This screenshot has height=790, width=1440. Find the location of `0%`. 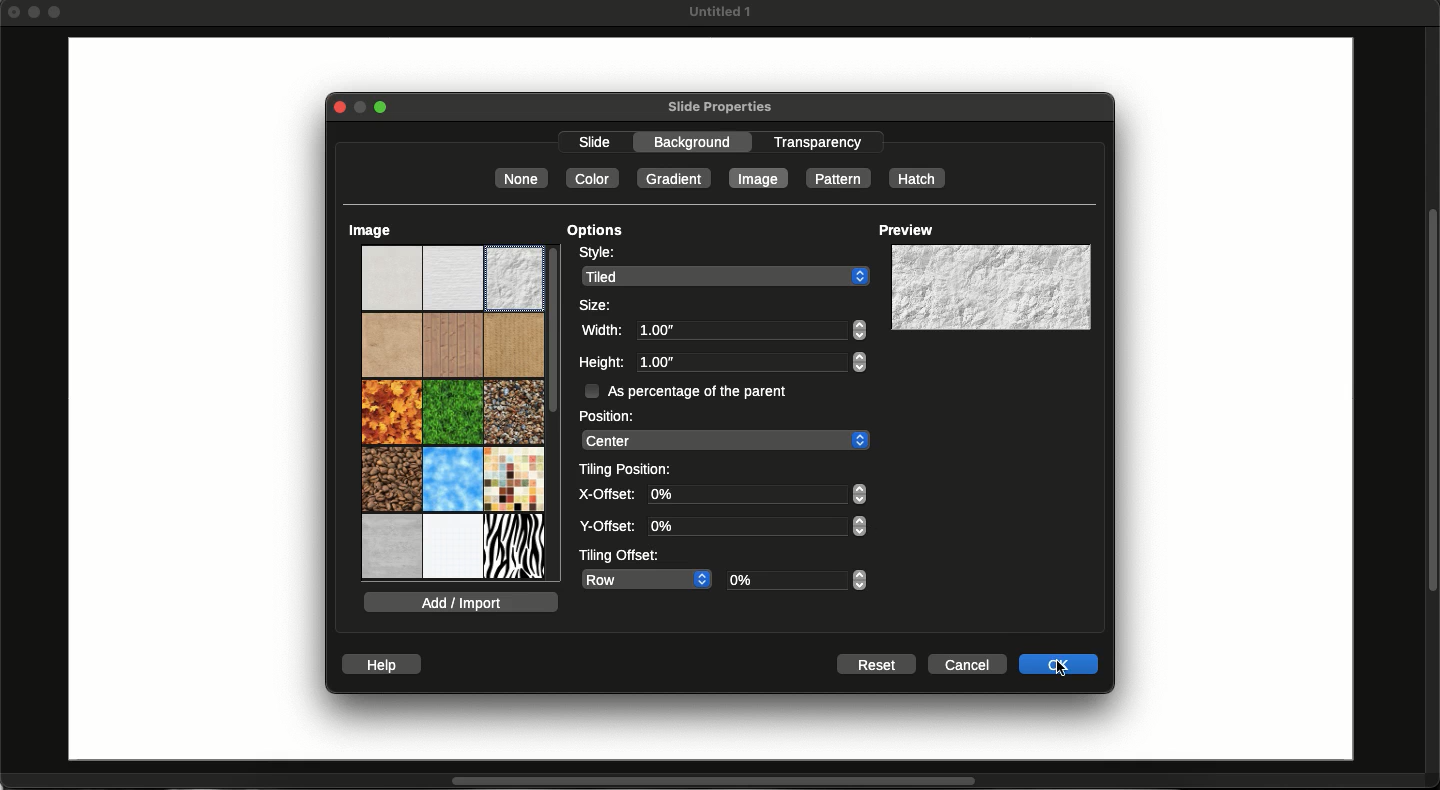

0% is located at coordinates (757, 494).